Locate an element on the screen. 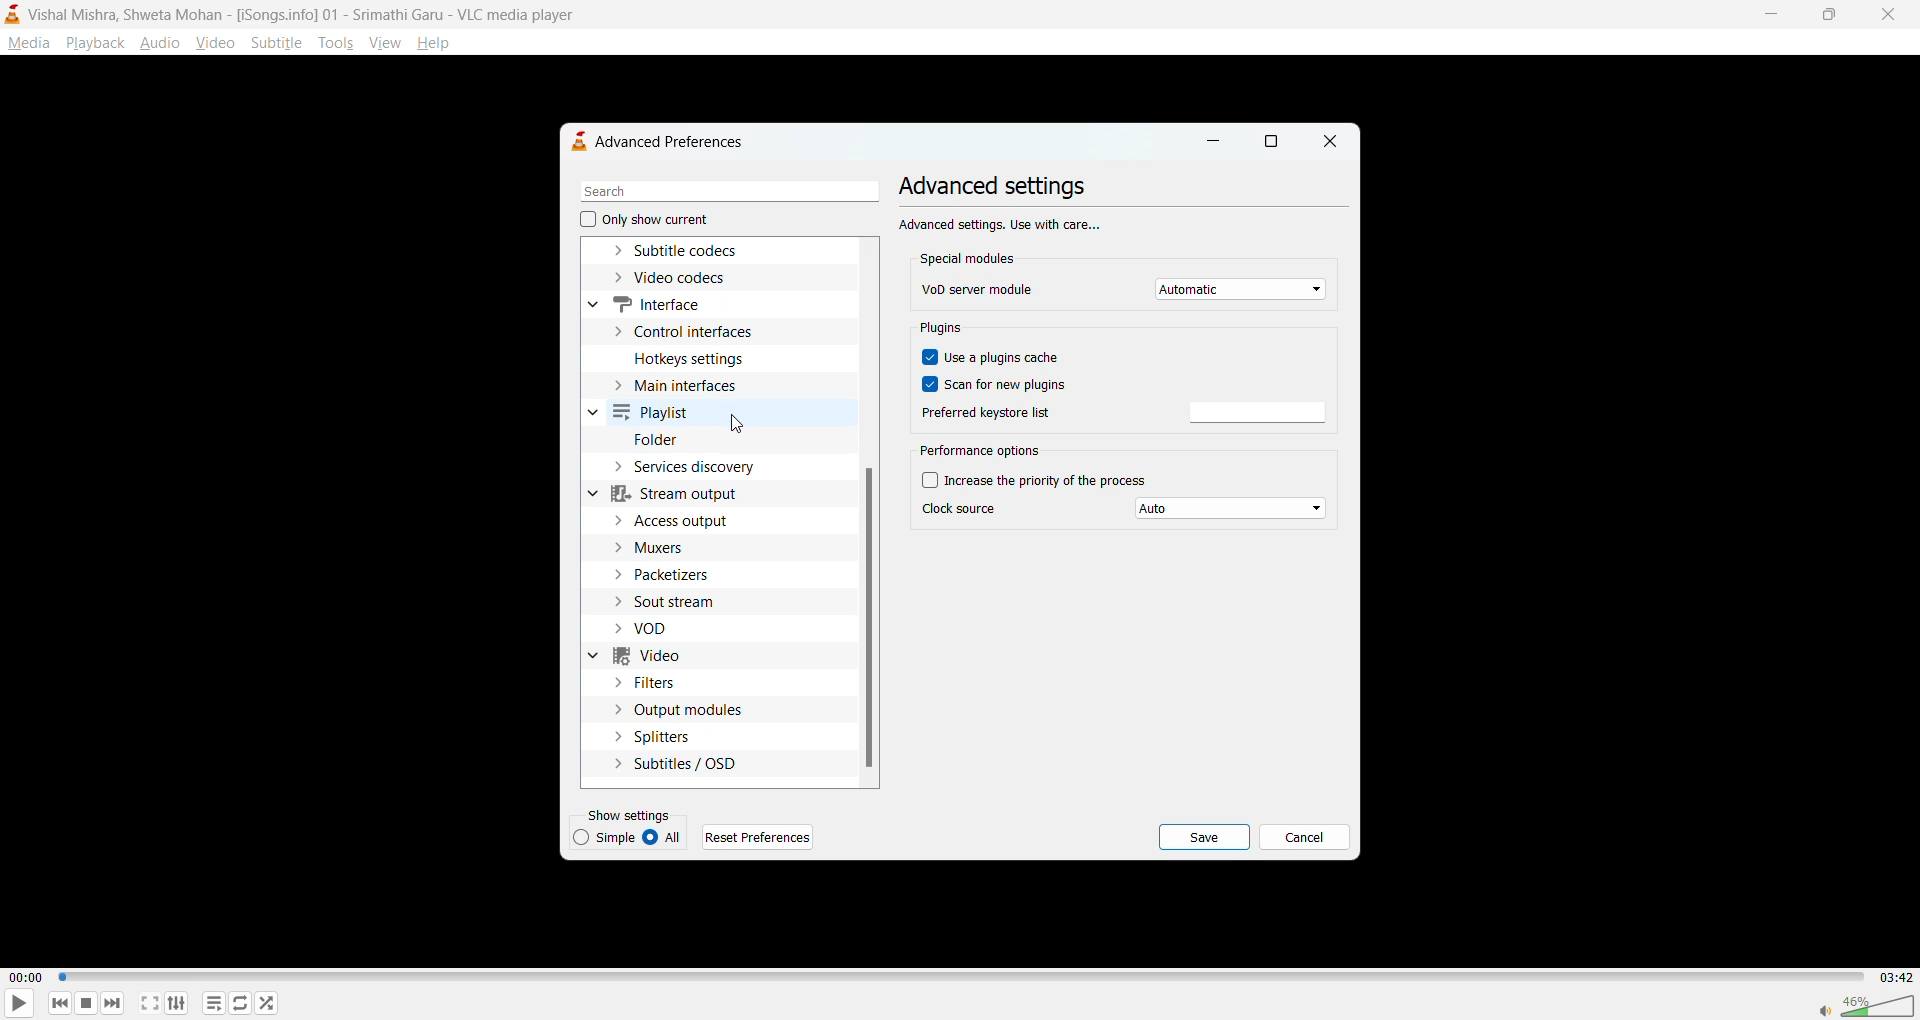 The width and height of the screenshot is (1920, 1020). video is located at coordinates (217, 42).